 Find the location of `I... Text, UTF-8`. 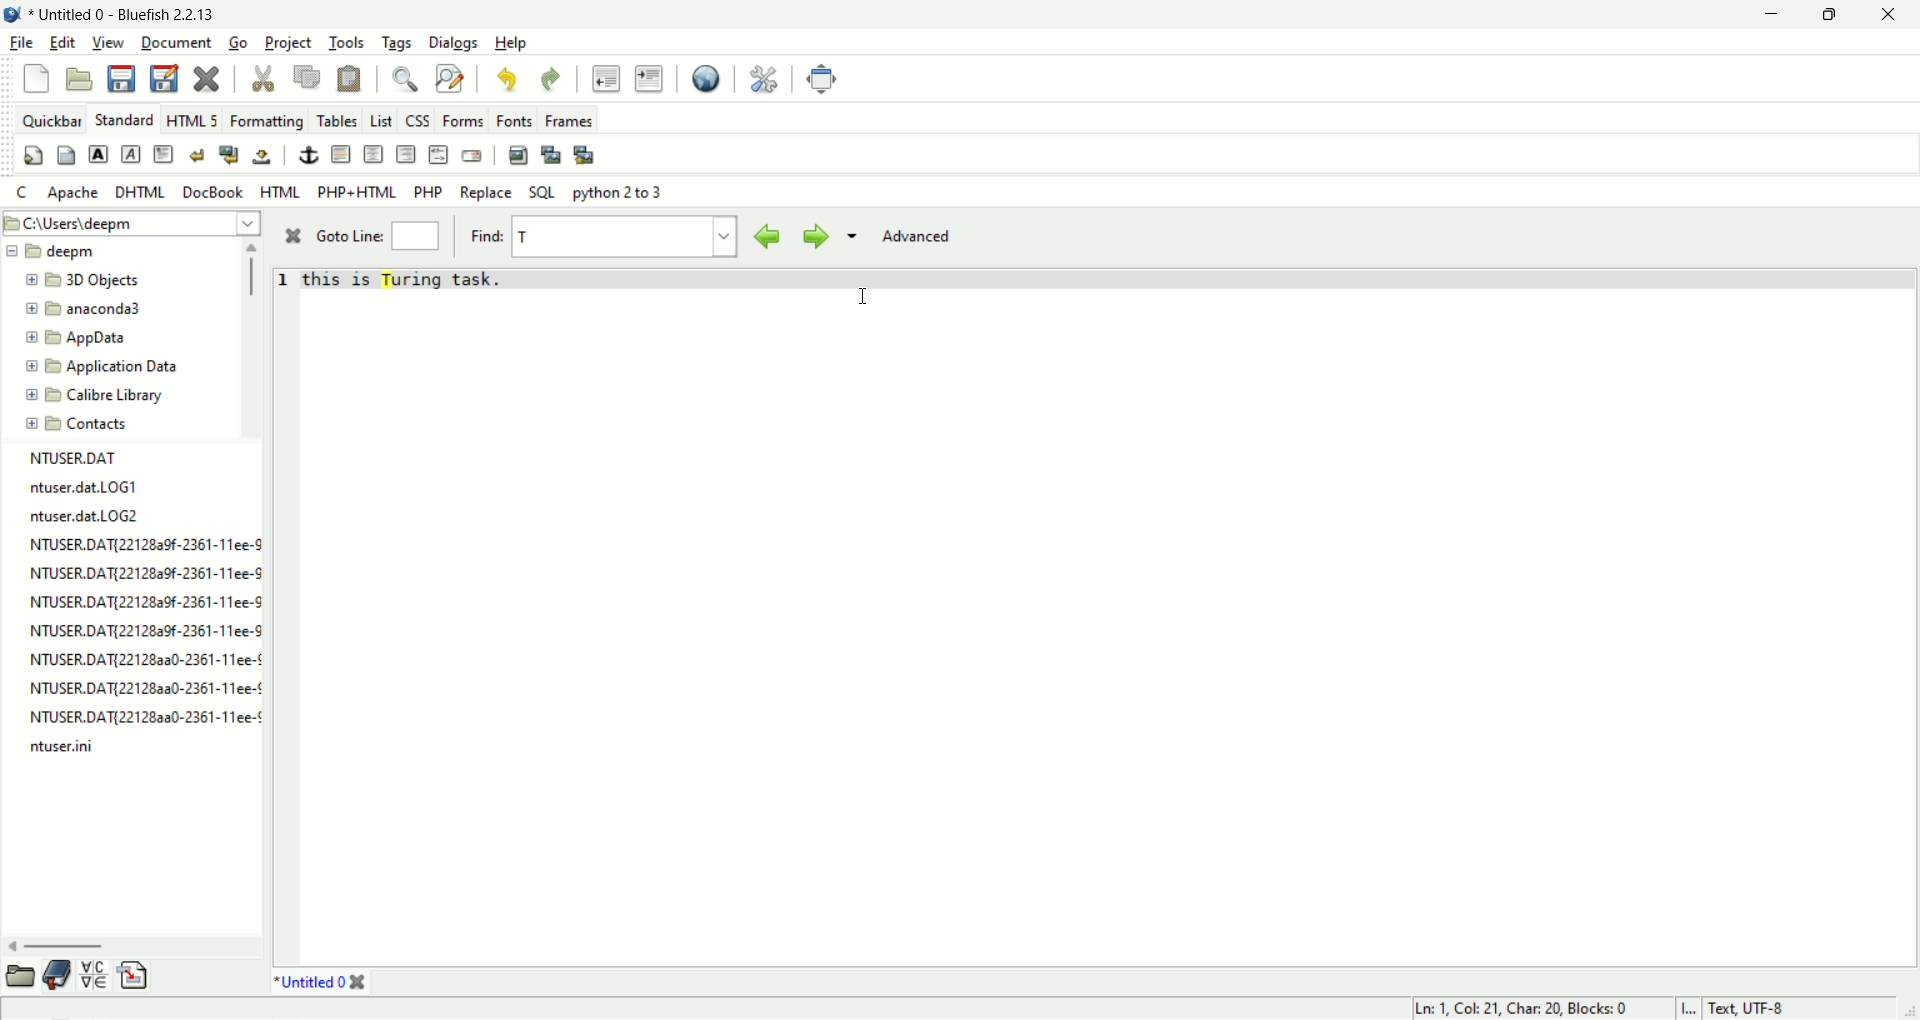

I... Text, UTF-8 is located at coordinates (1734, 1006).